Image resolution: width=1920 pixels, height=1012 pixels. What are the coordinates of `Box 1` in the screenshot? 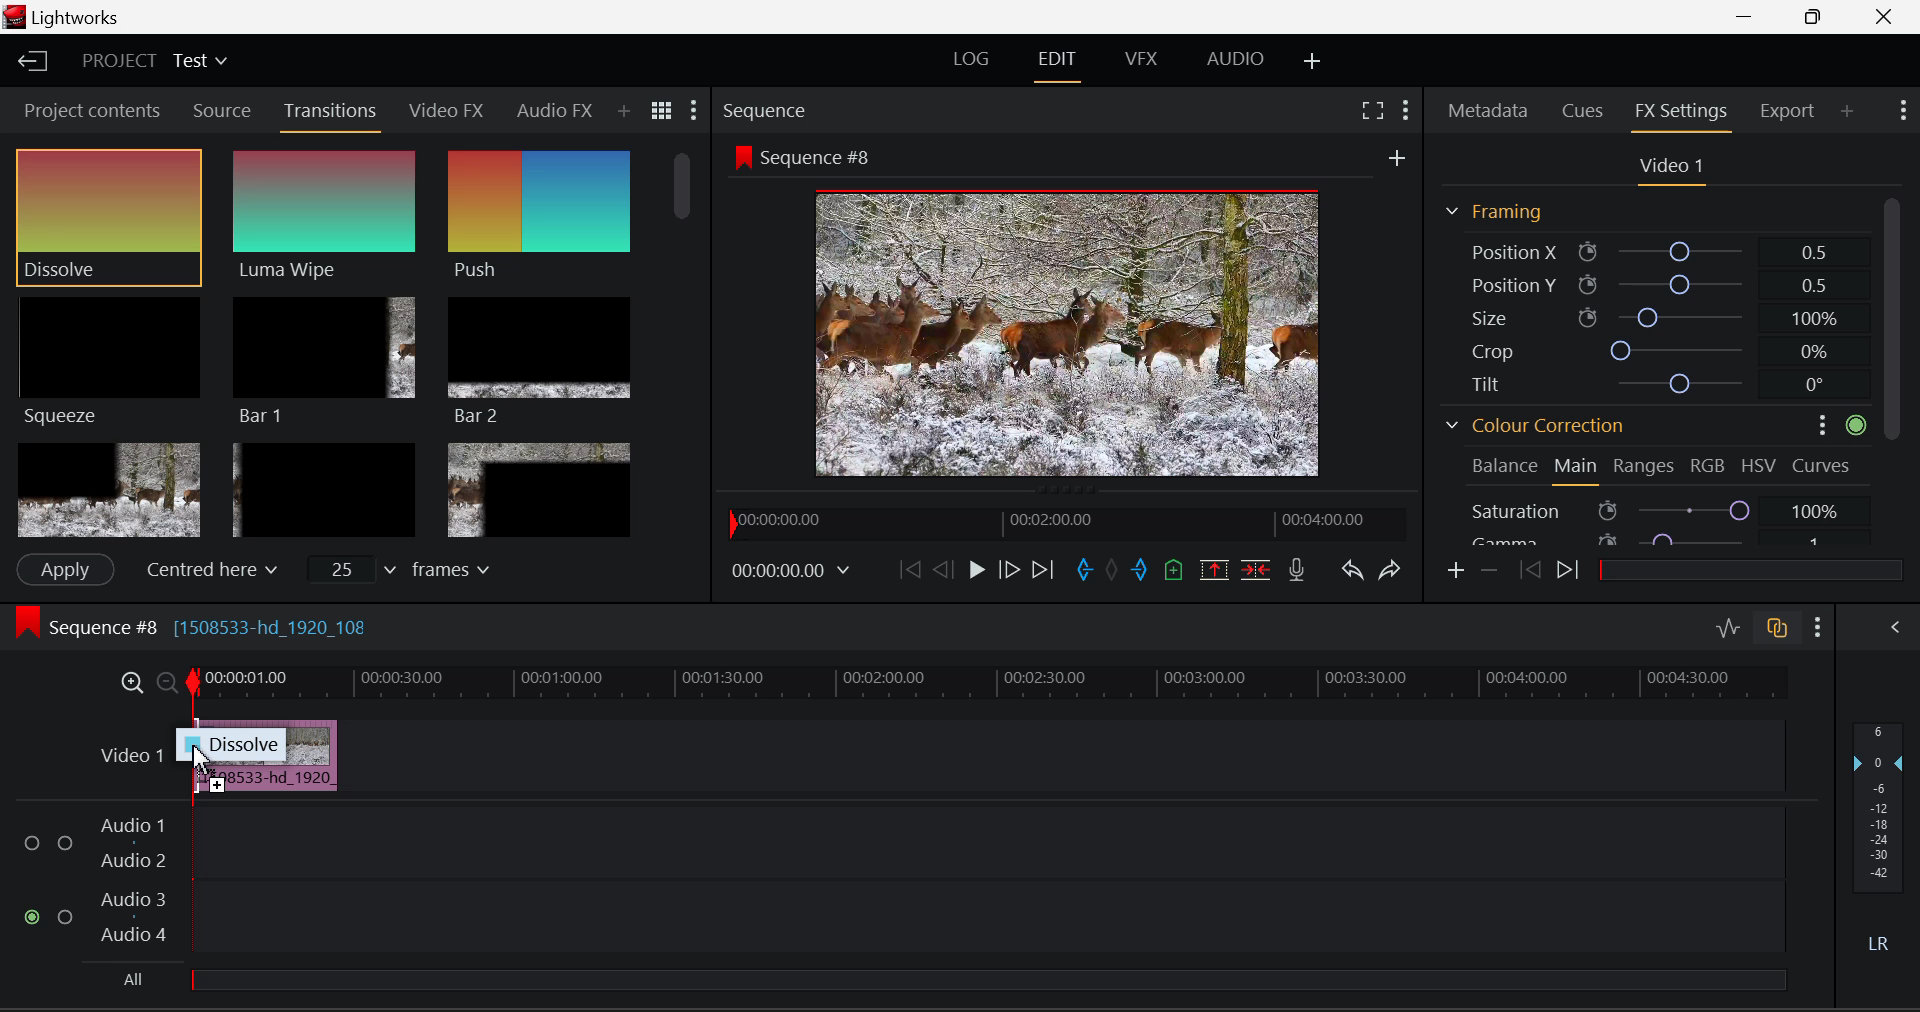 It's located at (107, 488).